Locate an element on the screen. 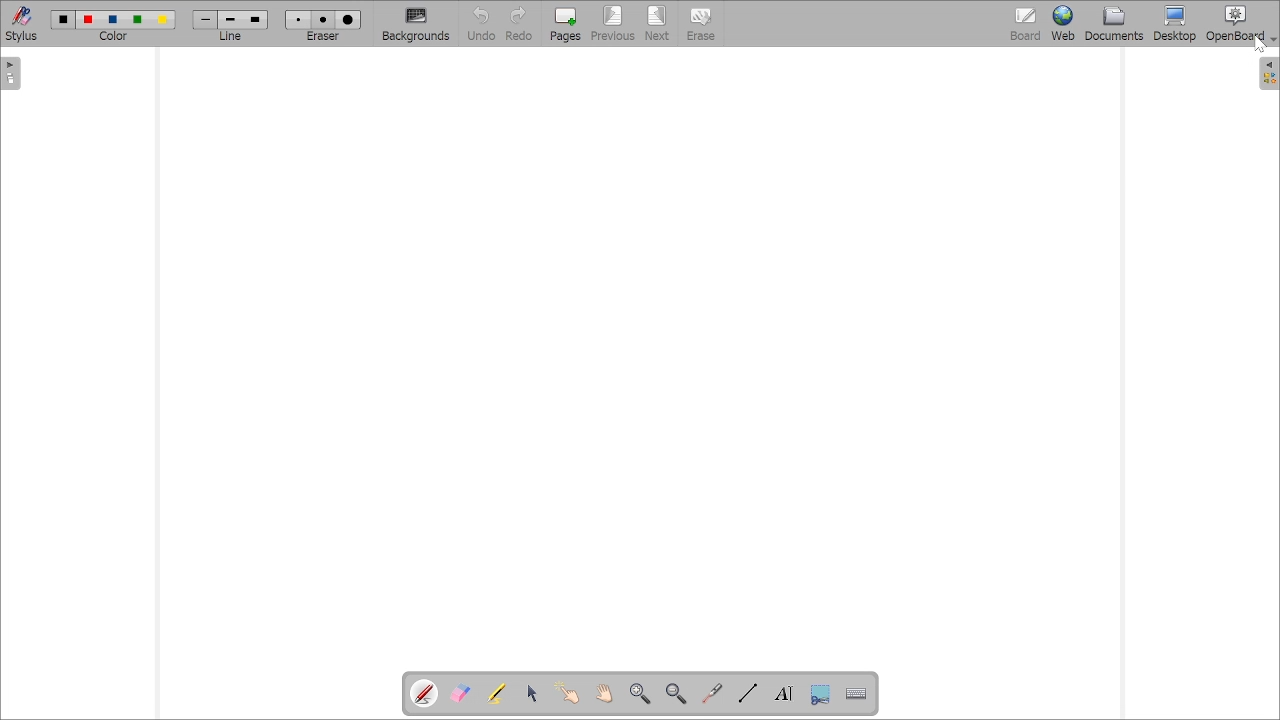  Display virtual keyboard is located at coordinates (854, 693).